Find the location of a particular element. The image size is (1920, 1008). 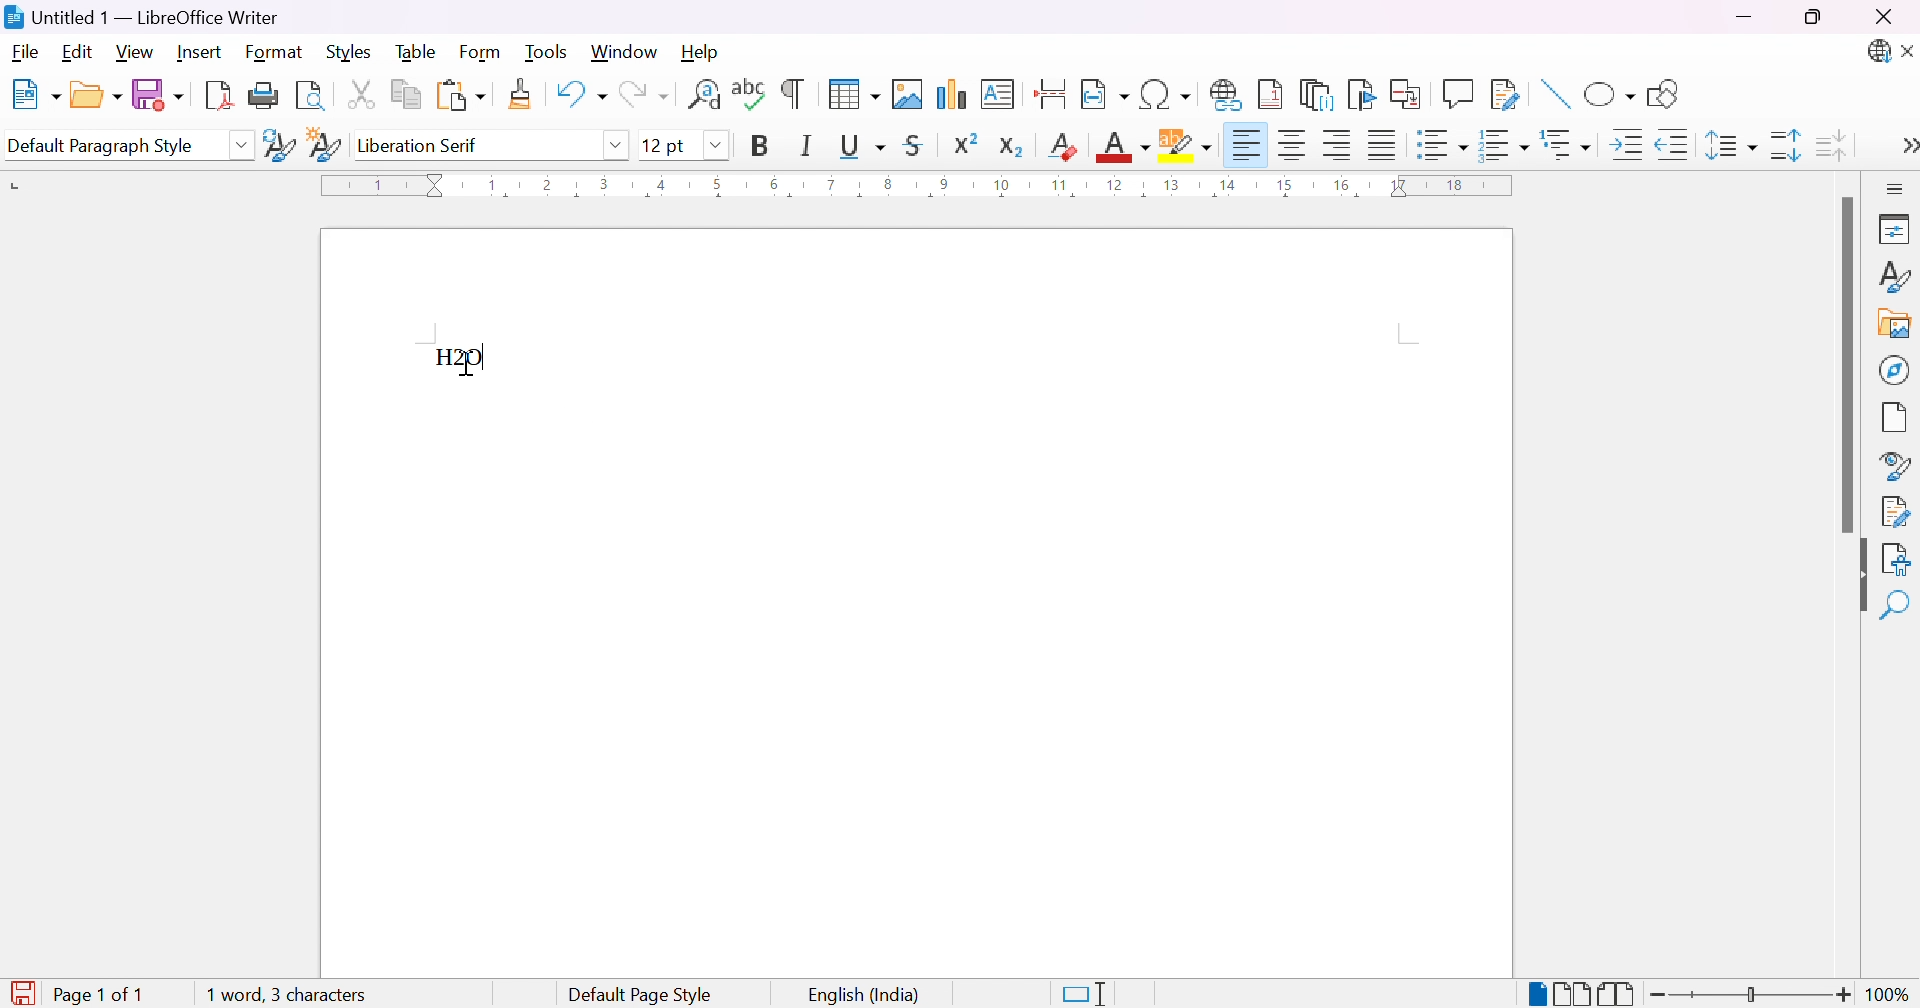

H2O is located at coordinates (457, 356).